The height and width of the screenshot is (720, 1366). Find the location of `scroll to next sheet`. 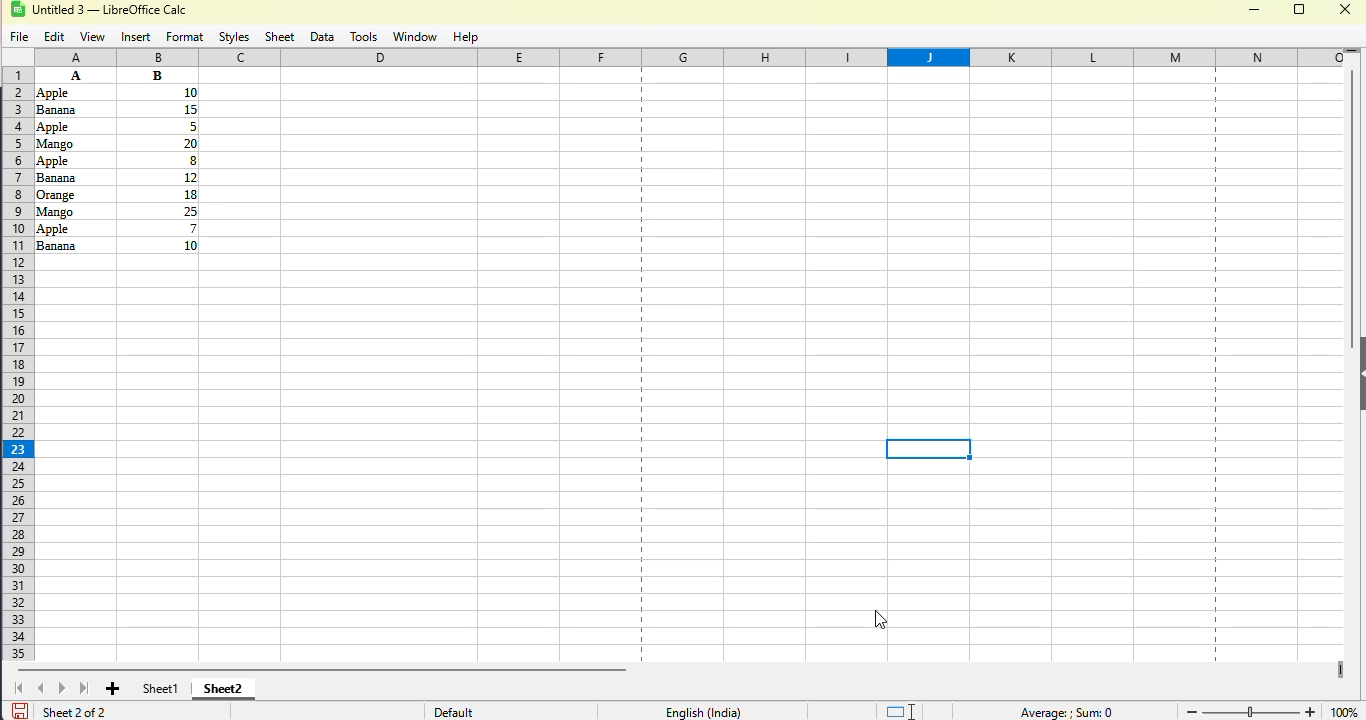

scroll to next sheet is located at coordinates (62, 688).